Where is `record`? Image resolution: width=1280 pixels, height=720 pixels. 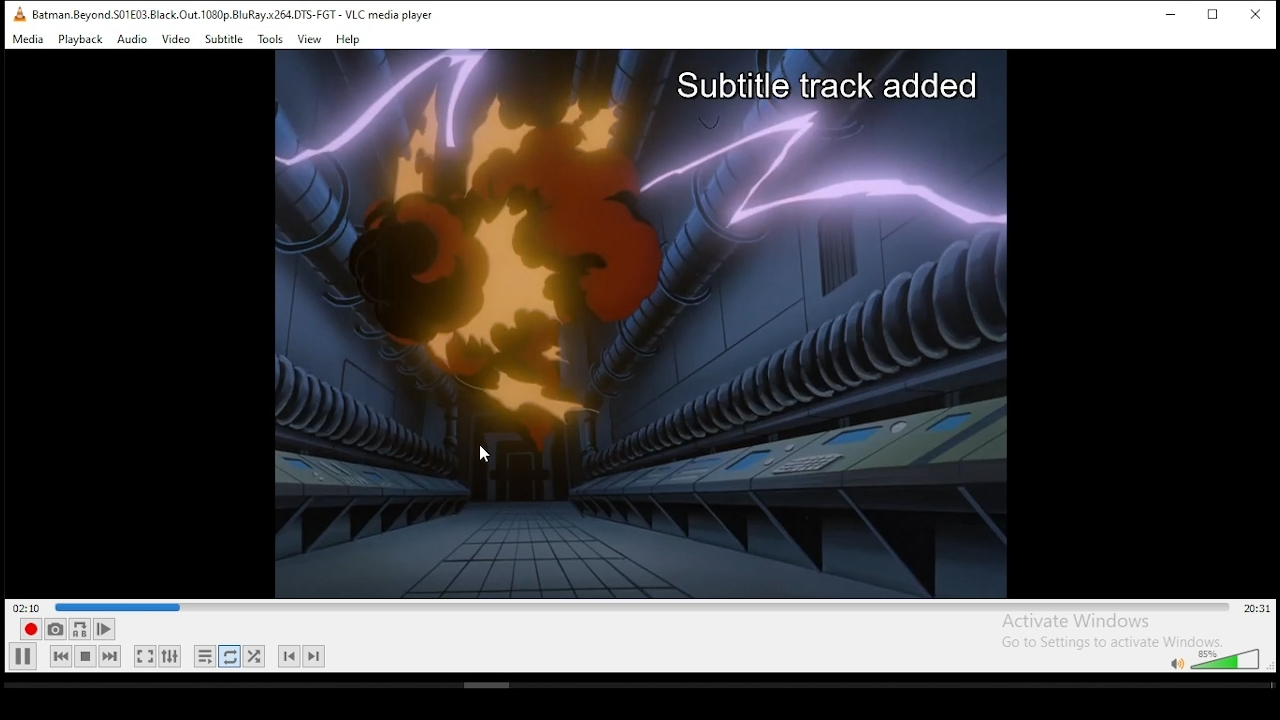 record is located at coordinates (31, 629).